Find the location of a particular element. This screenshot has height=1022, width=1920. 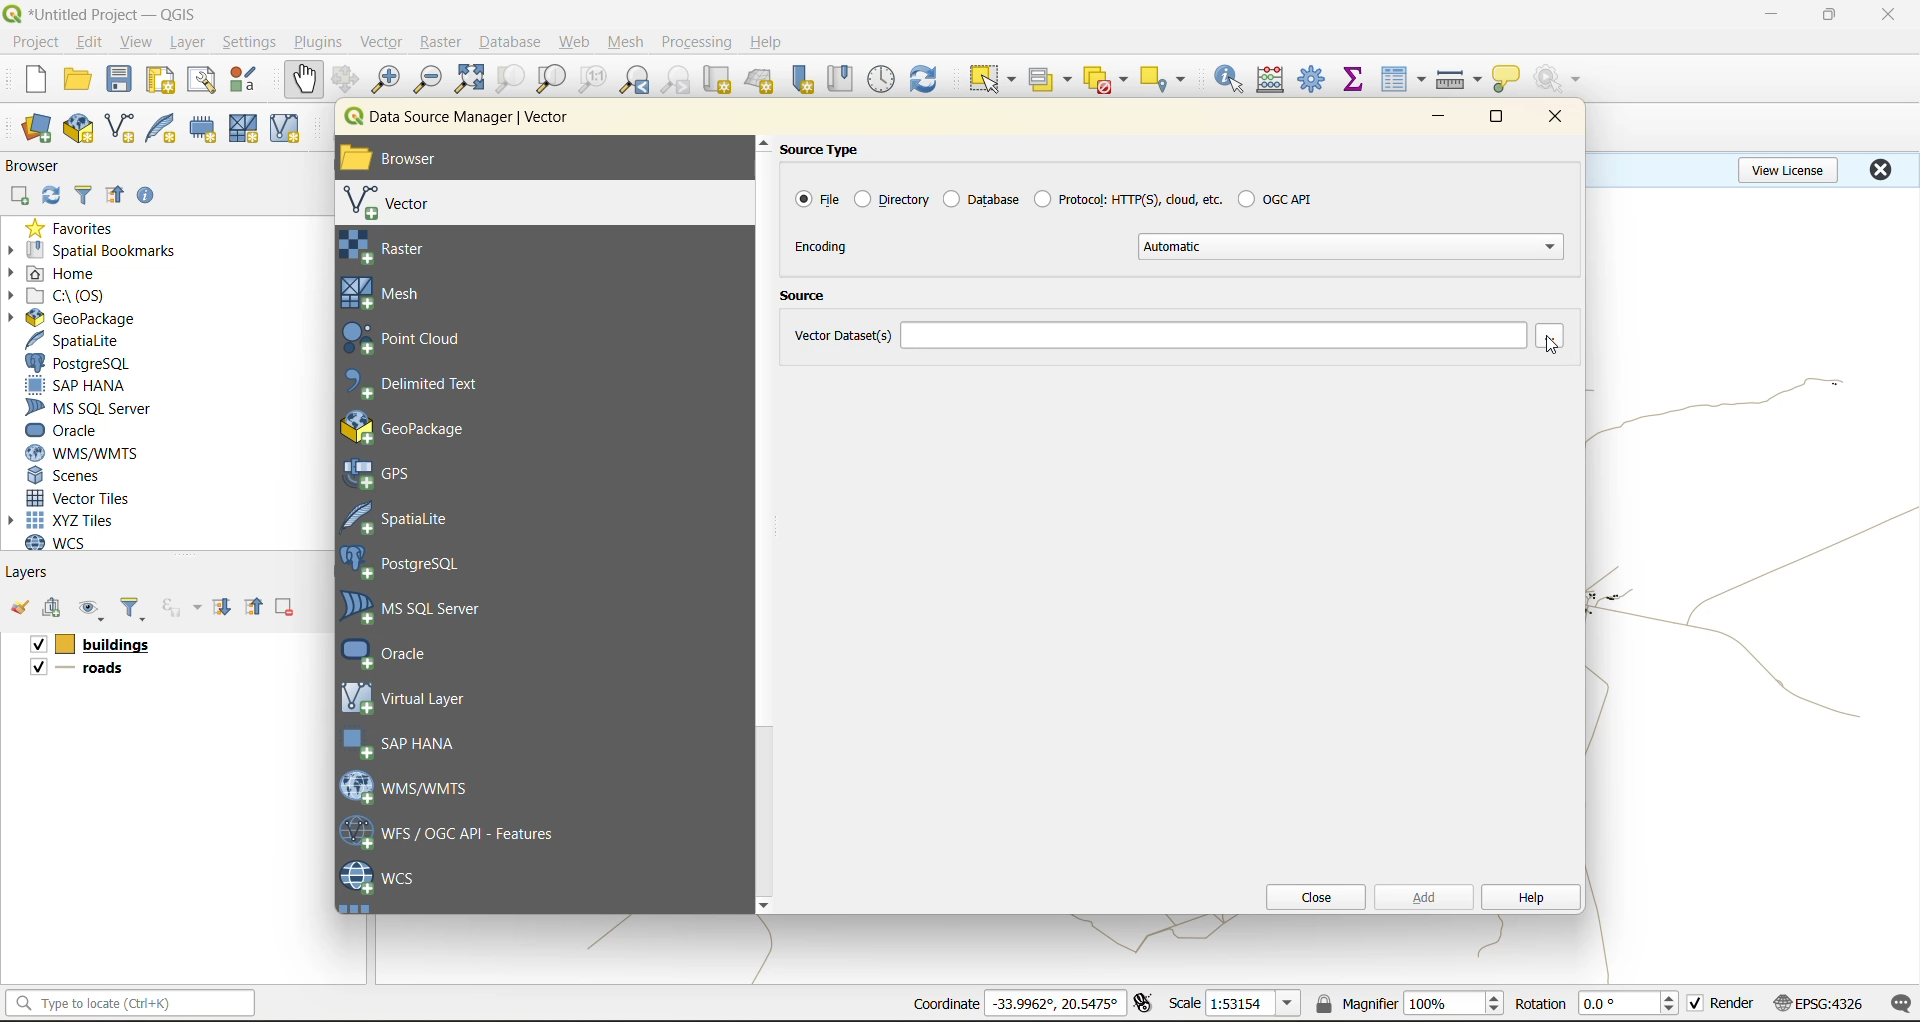

directory is located at coordinates (893, 199).